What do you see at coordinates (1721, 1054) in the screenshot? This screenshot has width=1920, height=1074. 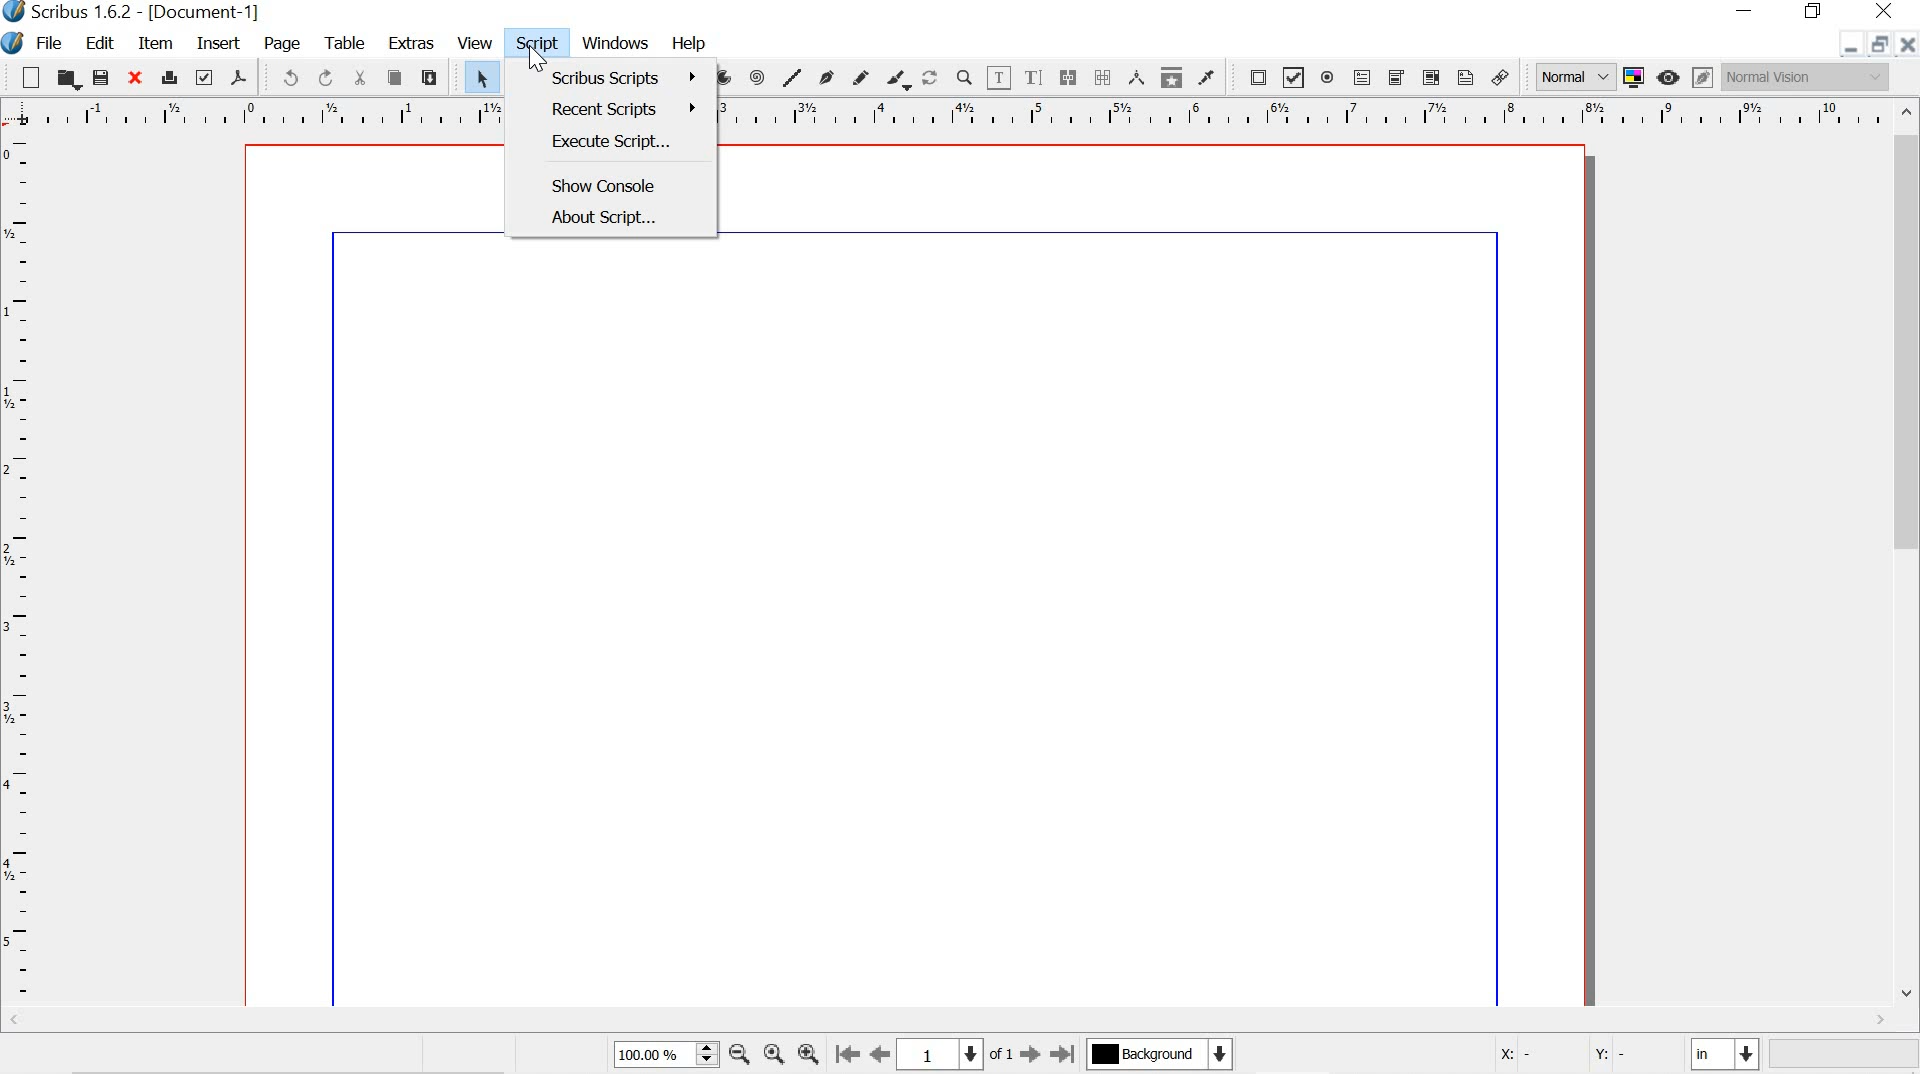 I see `current unit` at bounding box center [1721, 1054].